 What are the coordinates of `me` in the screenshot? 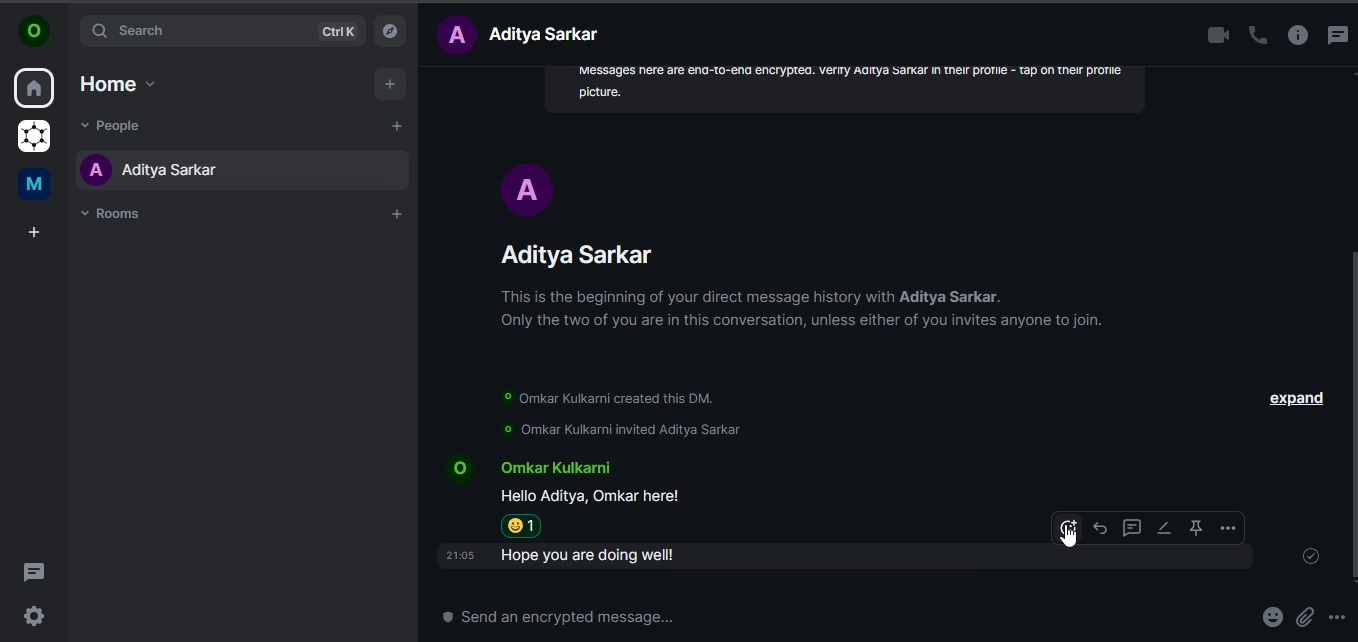 It's located at (32, 184).